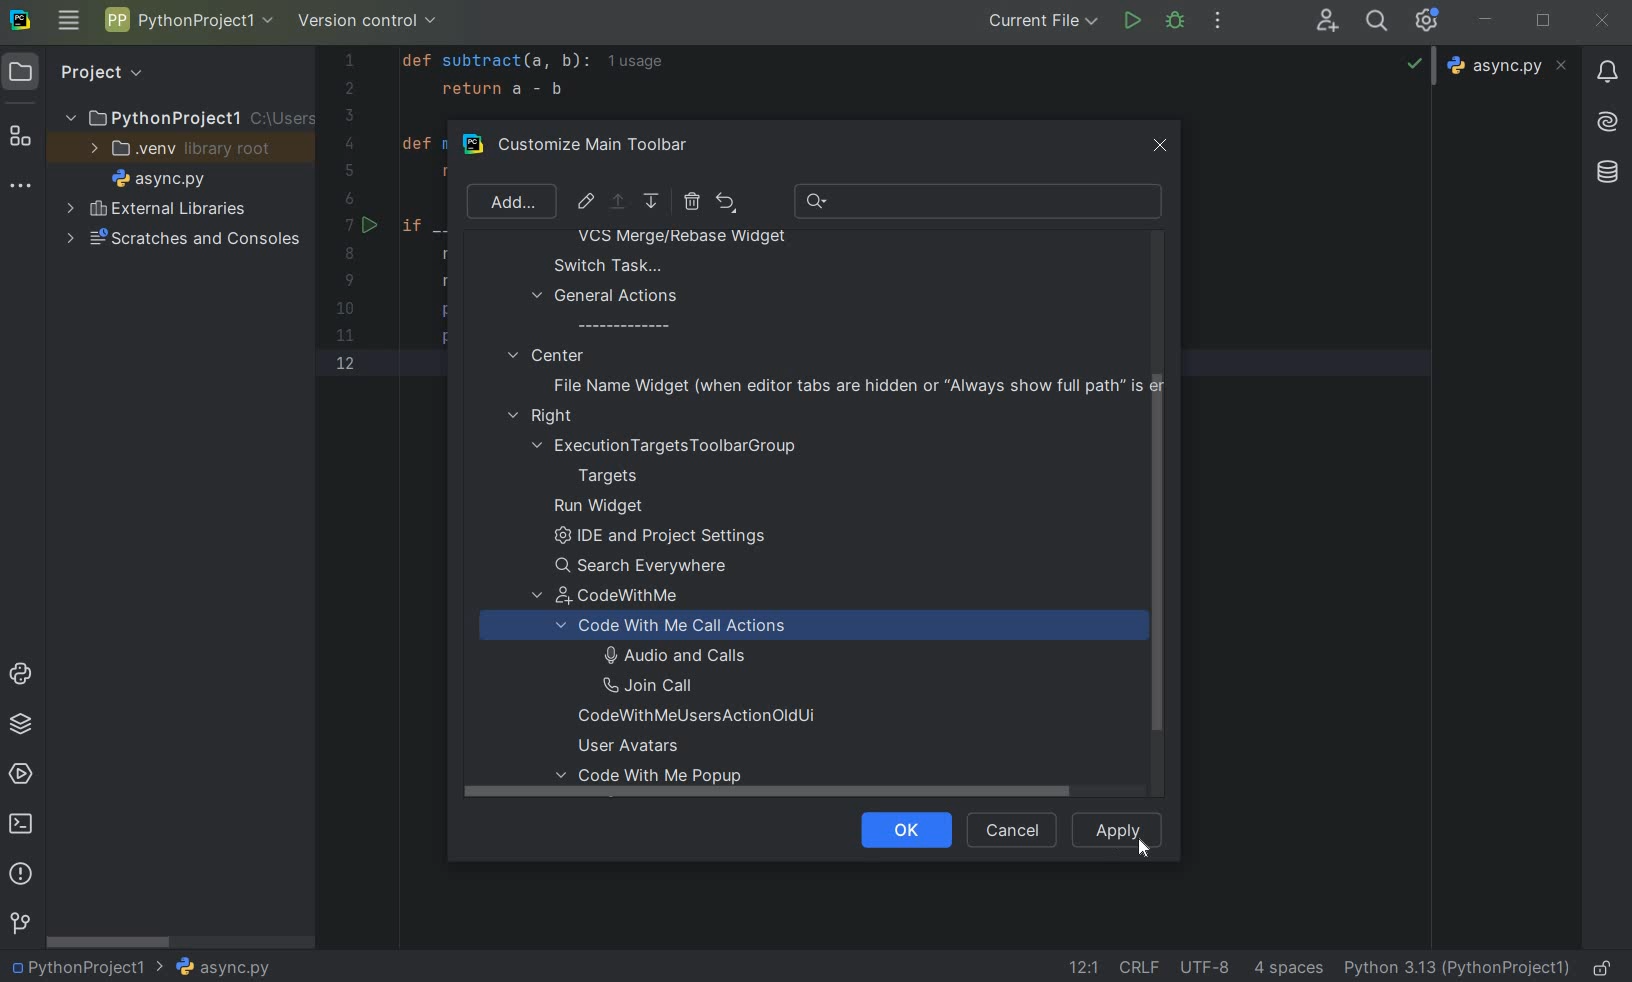 Image resolution: width=1632 pixels, height=982 pixels. What do you see at coordinates (368, 24) in the screenshot?
I see `VERSION CONTROL` at bounding box center [368, 24].